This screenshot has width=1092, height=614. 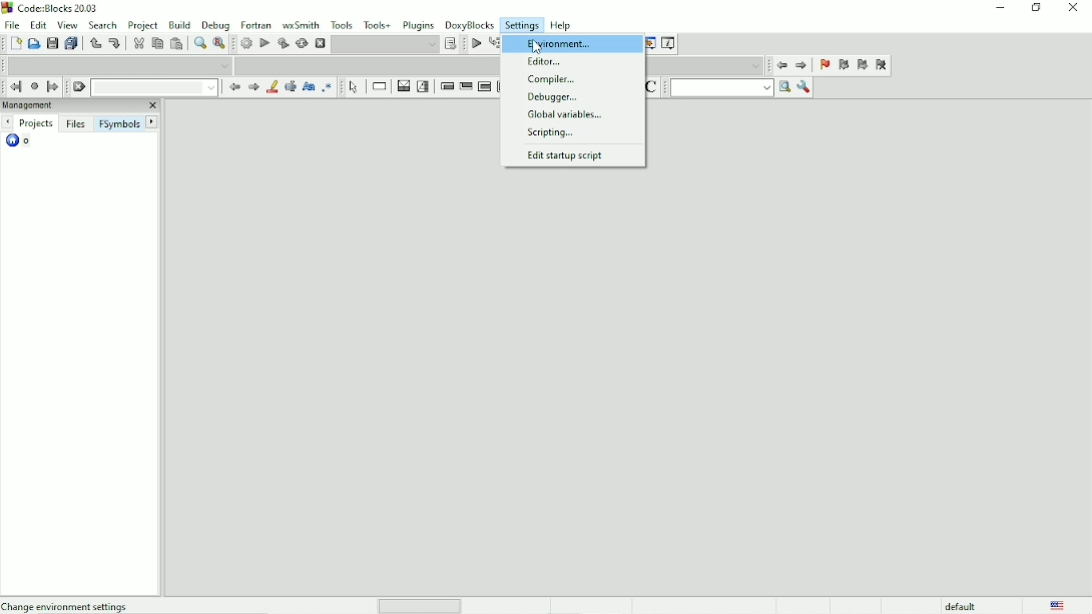 What do you see at coordinates (119, 124) in the screenshot?
I see `FSymbols` at bounding box center [119, 124].